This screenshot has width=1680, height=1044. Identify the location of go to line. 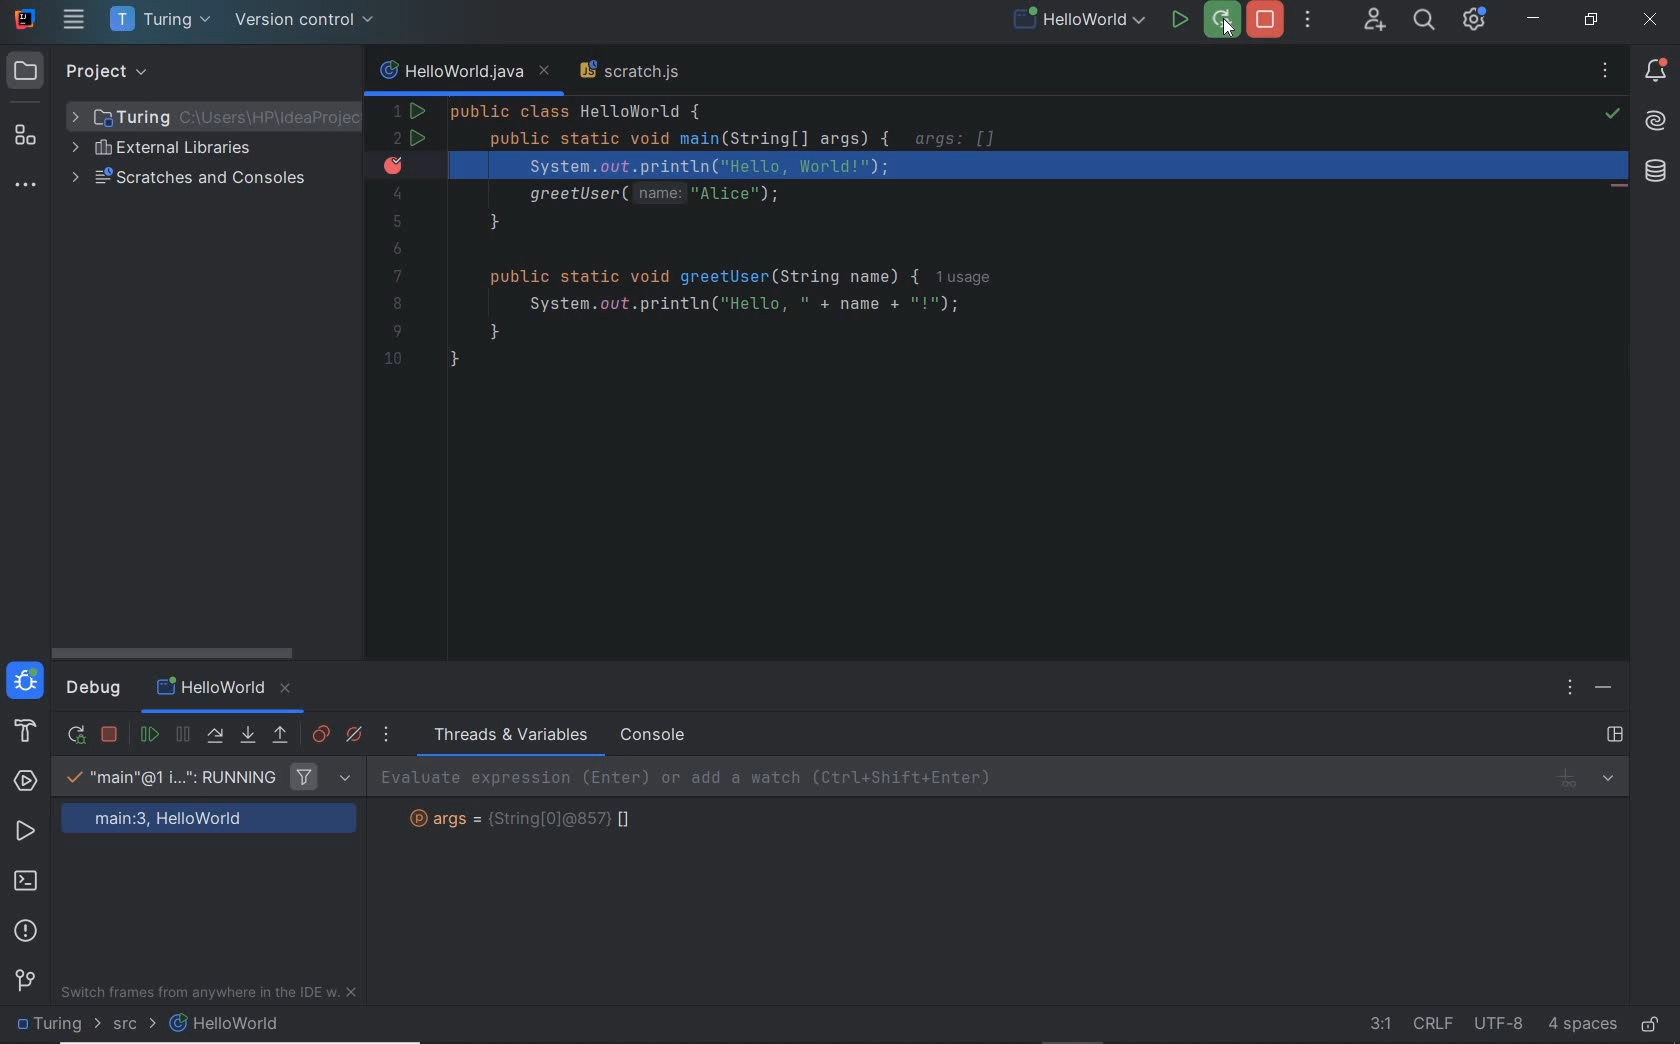
(1368, 1023).